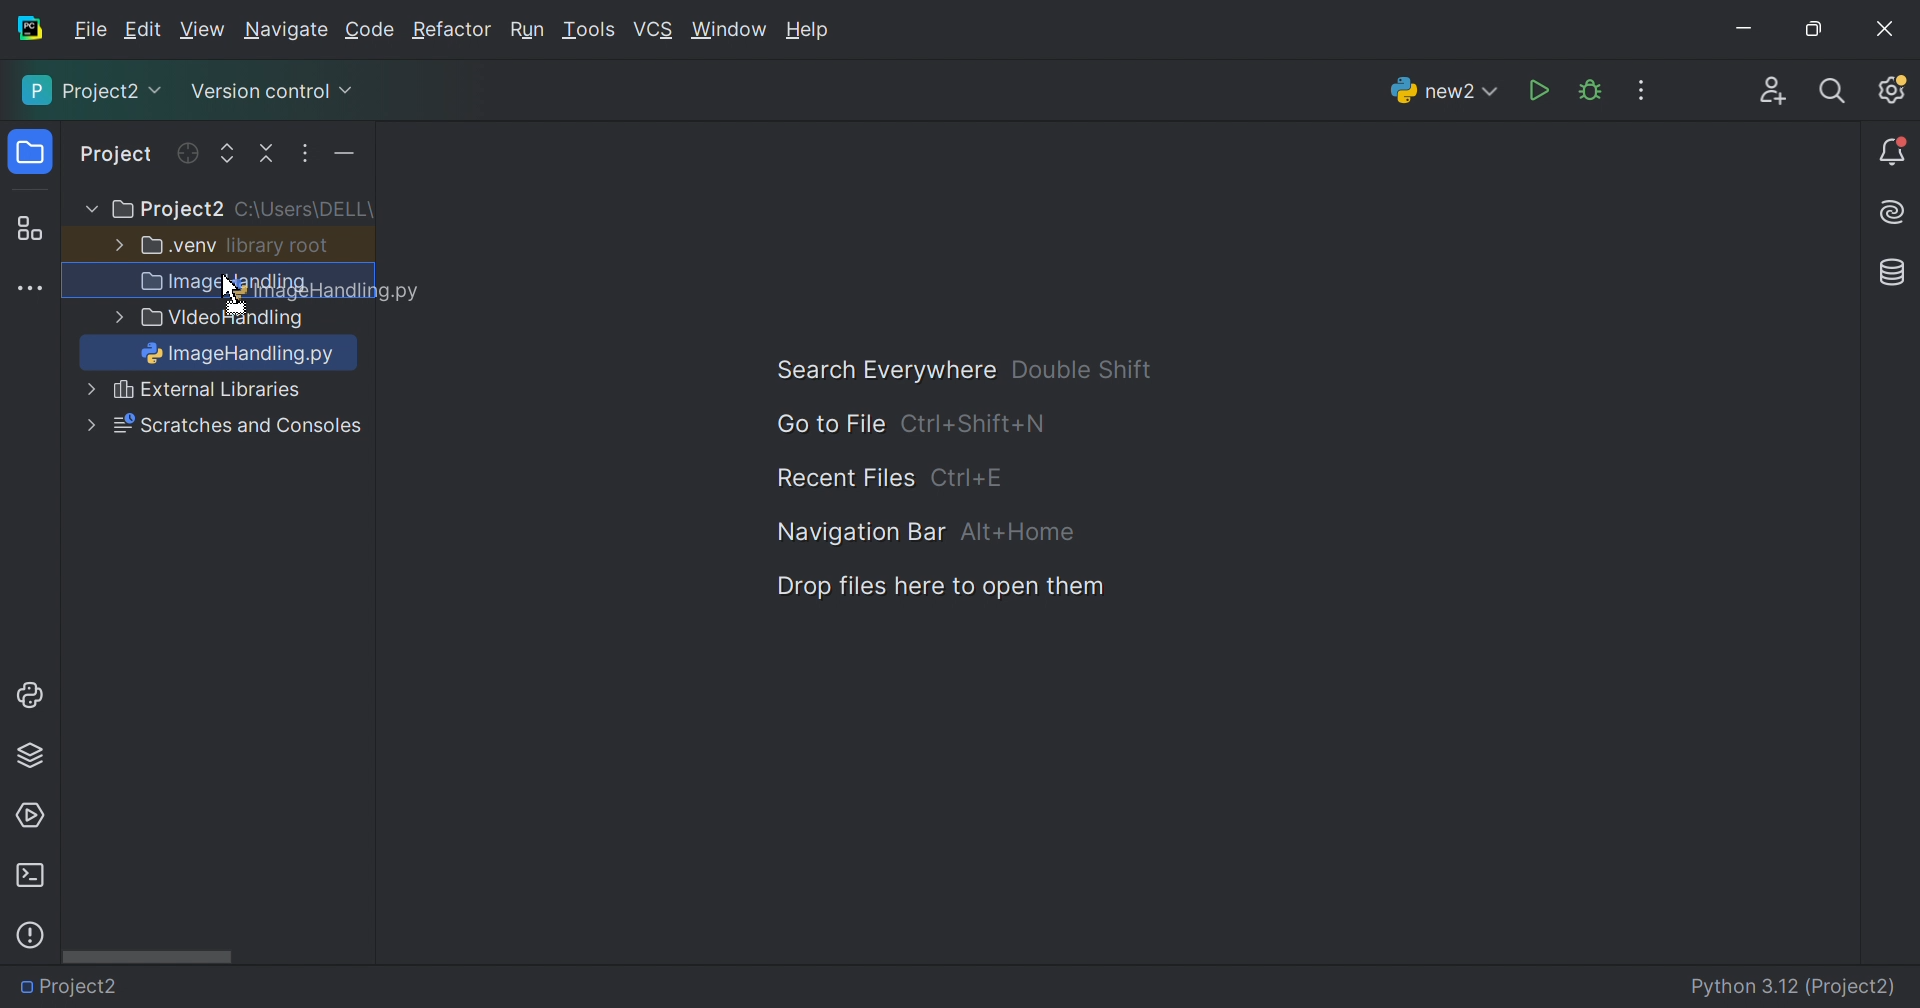 Image resolution: width=1920 pixels, height=1008 pixels. I want to click on Project, so click(118, 156).